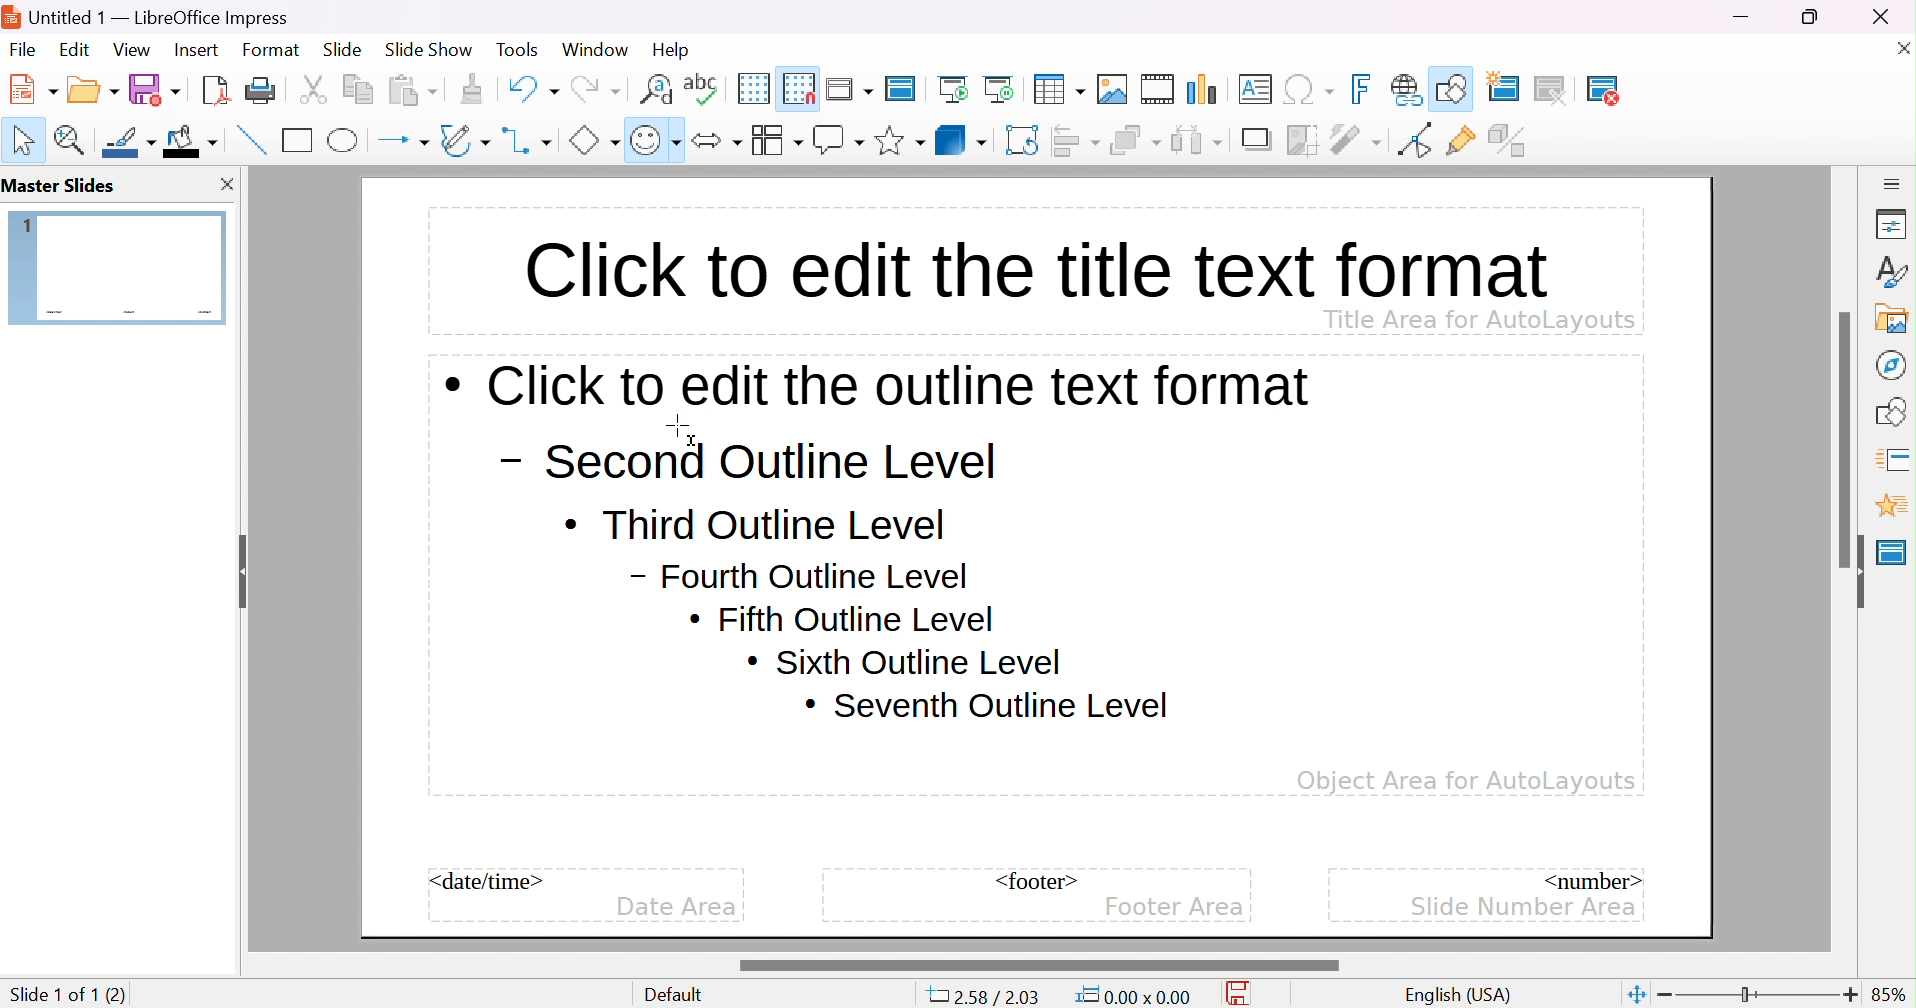 The image size is (1916, 1008). Describe the element at coordinates (345, 139) in the screenshot. I see `ellipse` at that location.